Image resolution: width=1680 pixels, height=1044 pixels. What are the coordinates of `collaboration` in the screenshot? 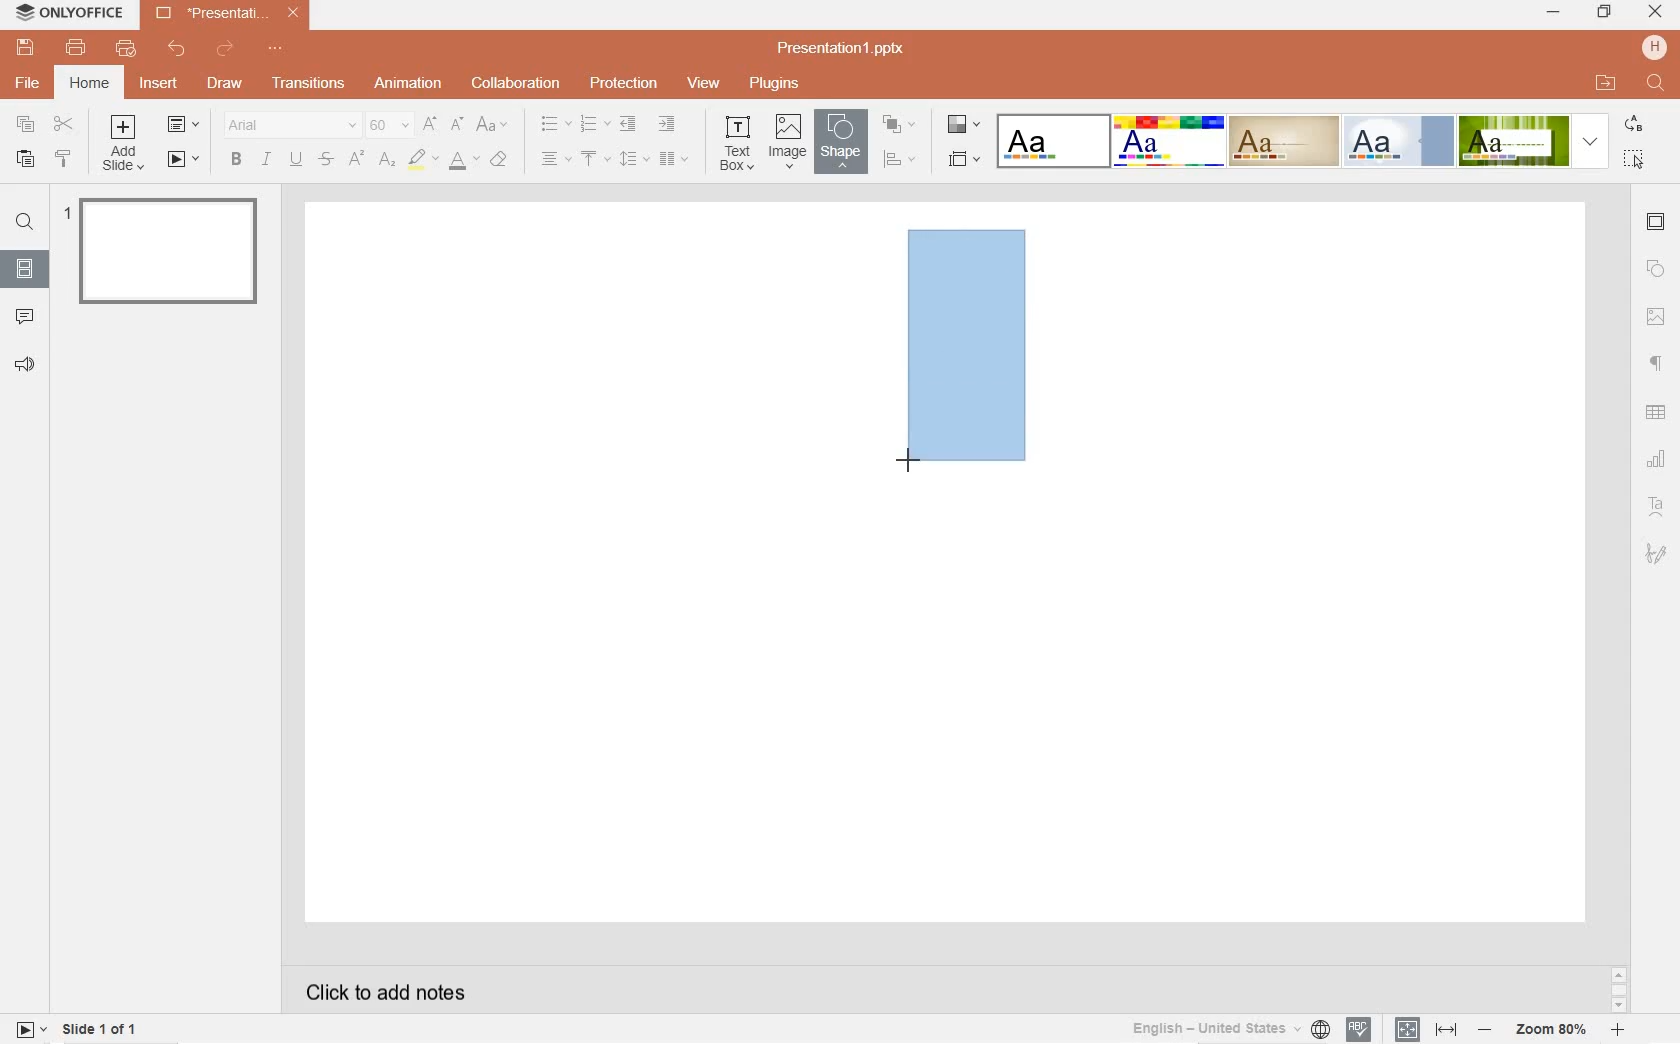 It's located at (517, 83).